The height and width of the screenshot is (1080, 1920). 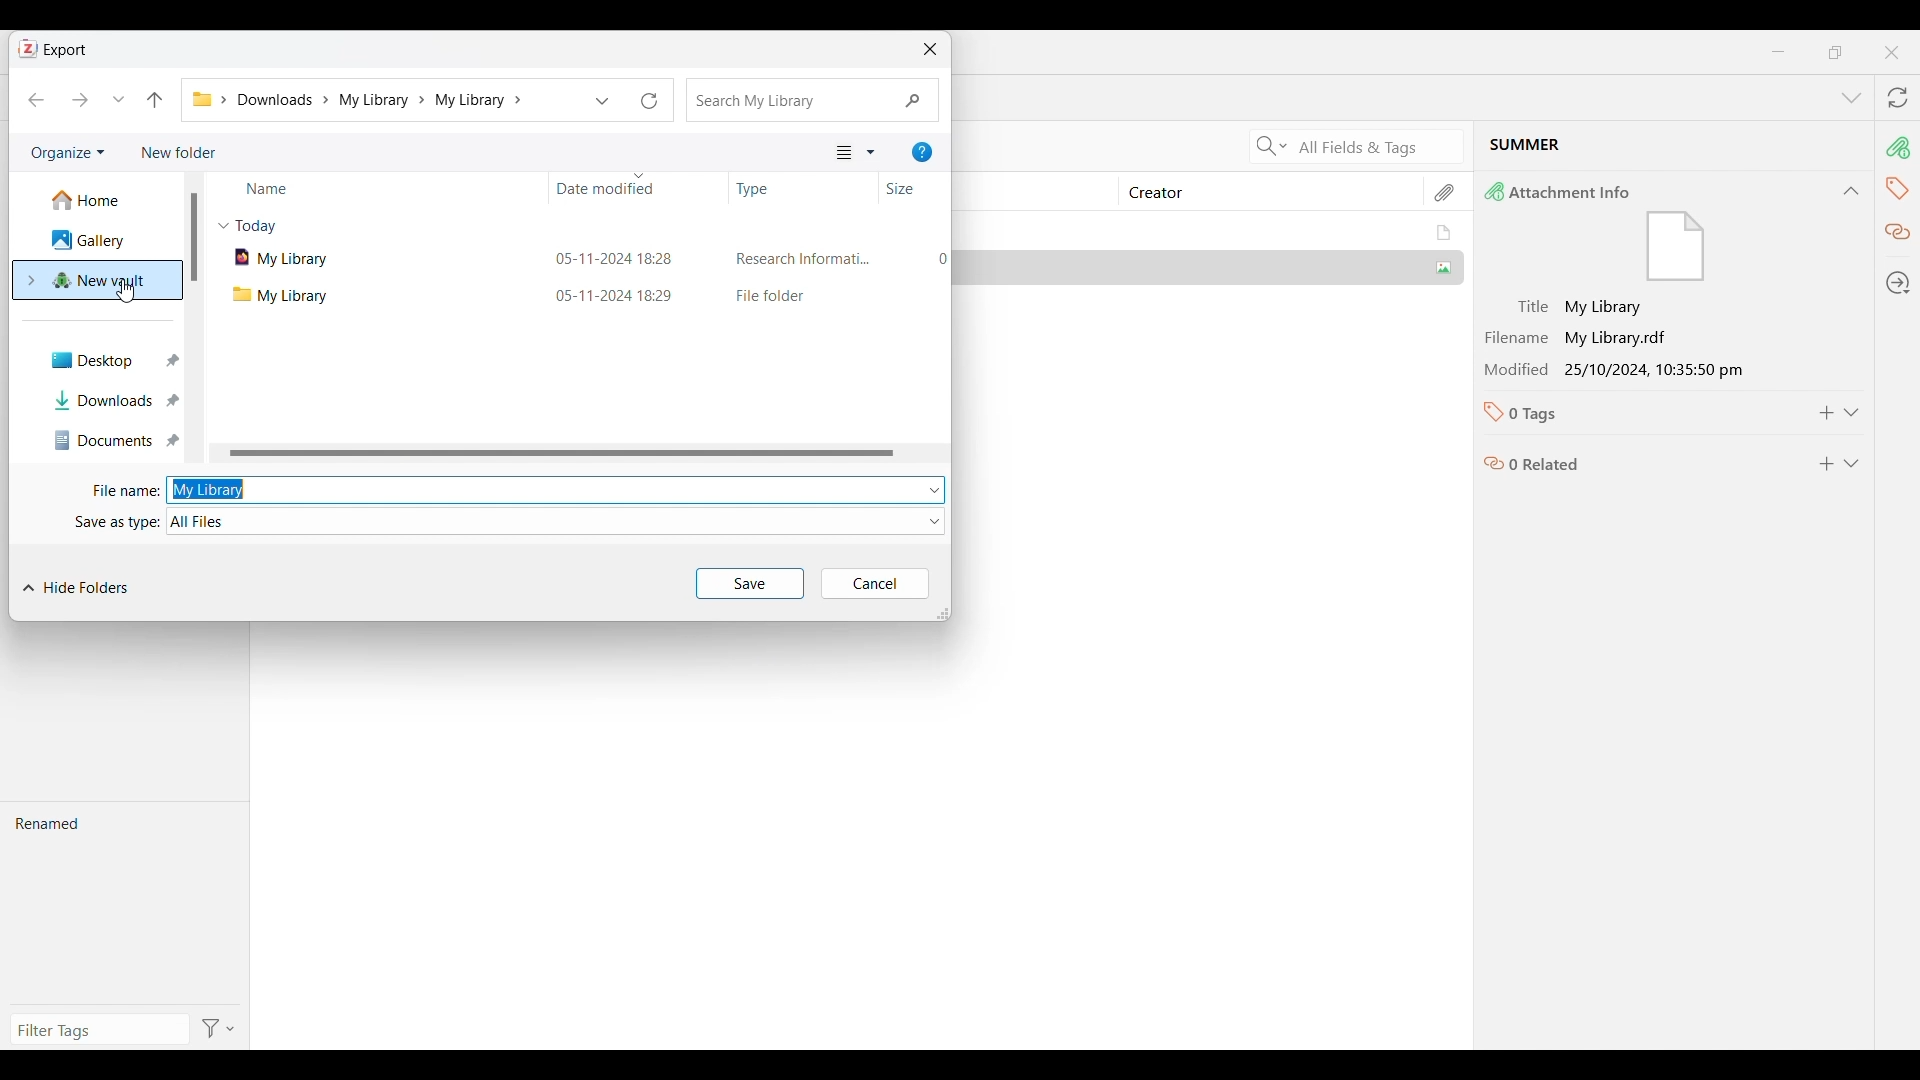 What do you see at coordinates (193, 237) in the screenshot?
I see `Vertical slide bar` at bounding box center [193, 237].